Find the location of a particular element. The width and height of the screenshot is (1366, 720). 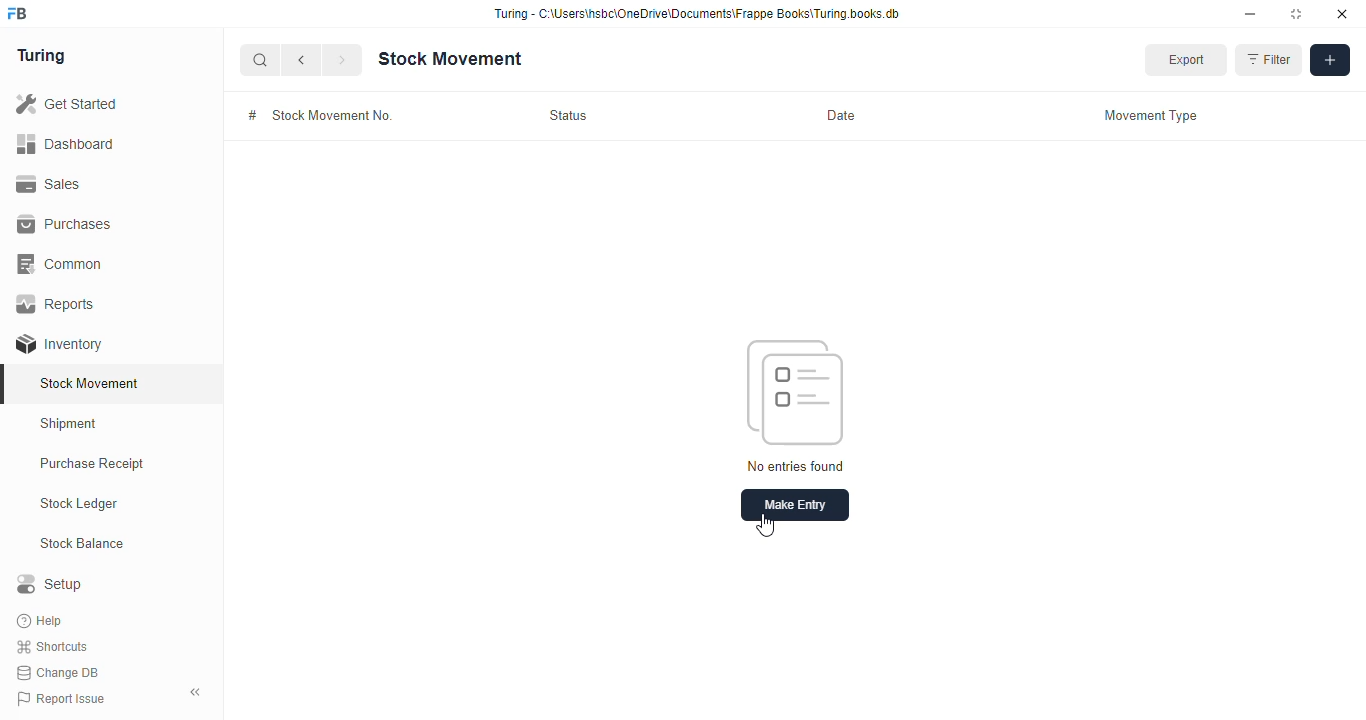

# is located at coordinates (252, 116).